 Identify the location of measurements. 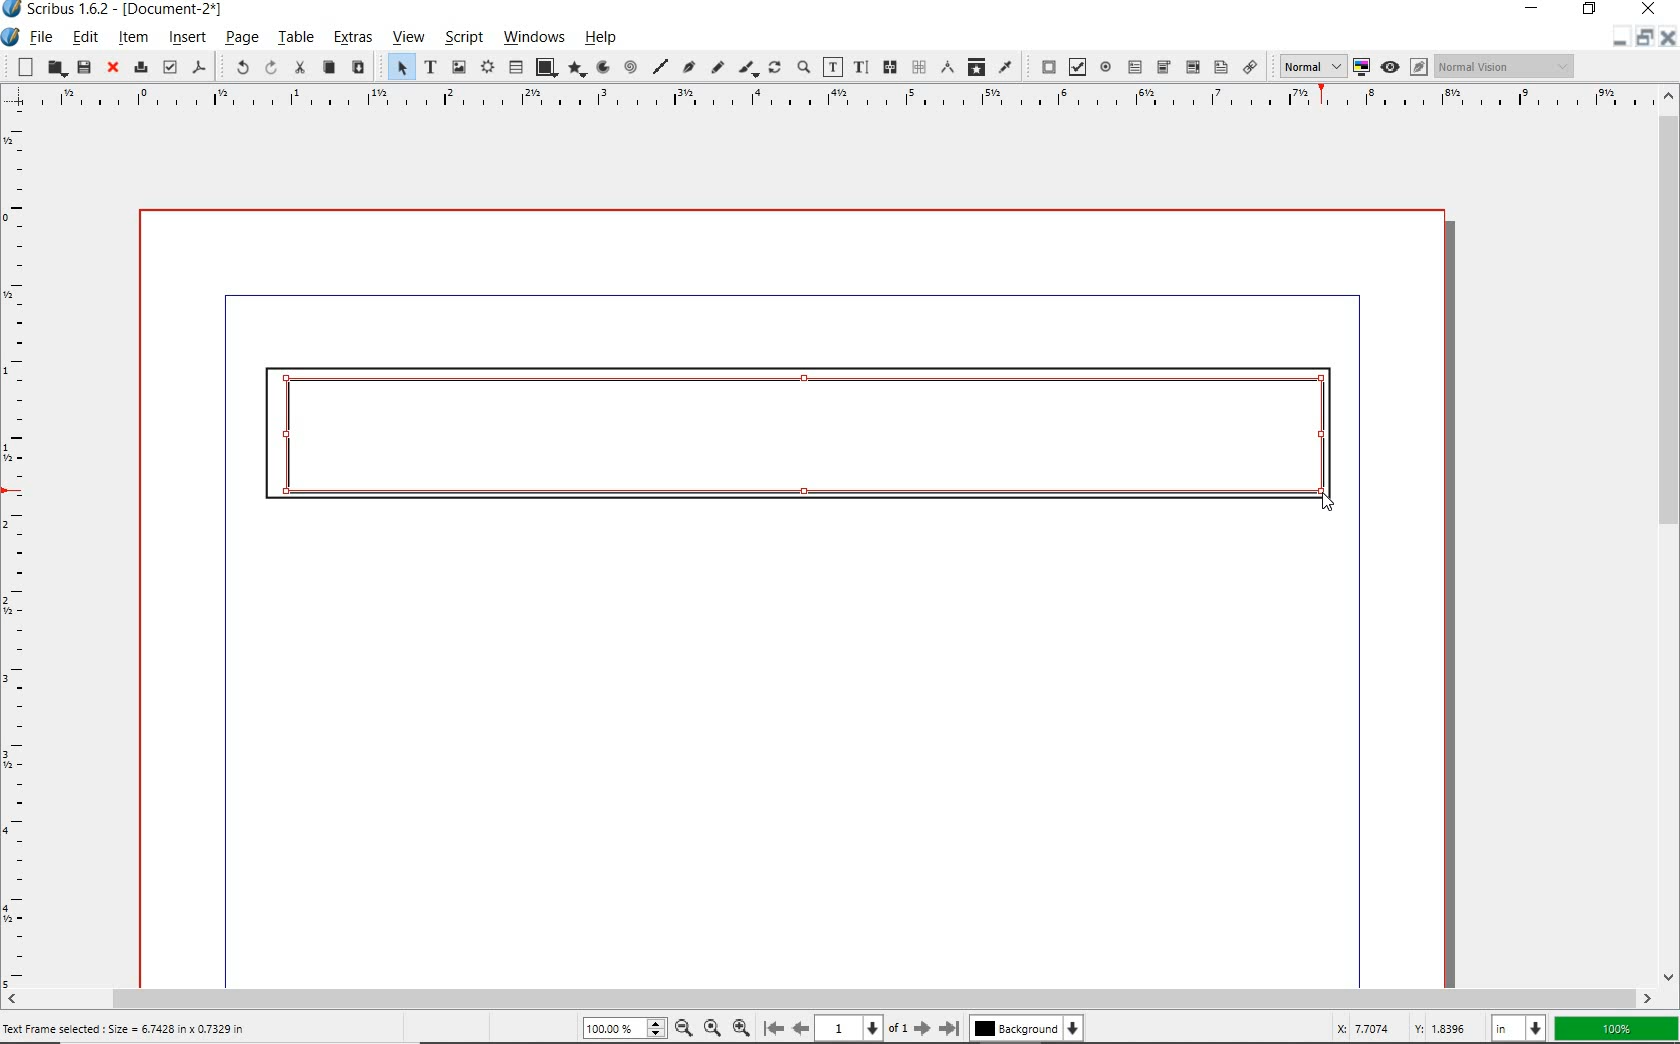
(945, 68).